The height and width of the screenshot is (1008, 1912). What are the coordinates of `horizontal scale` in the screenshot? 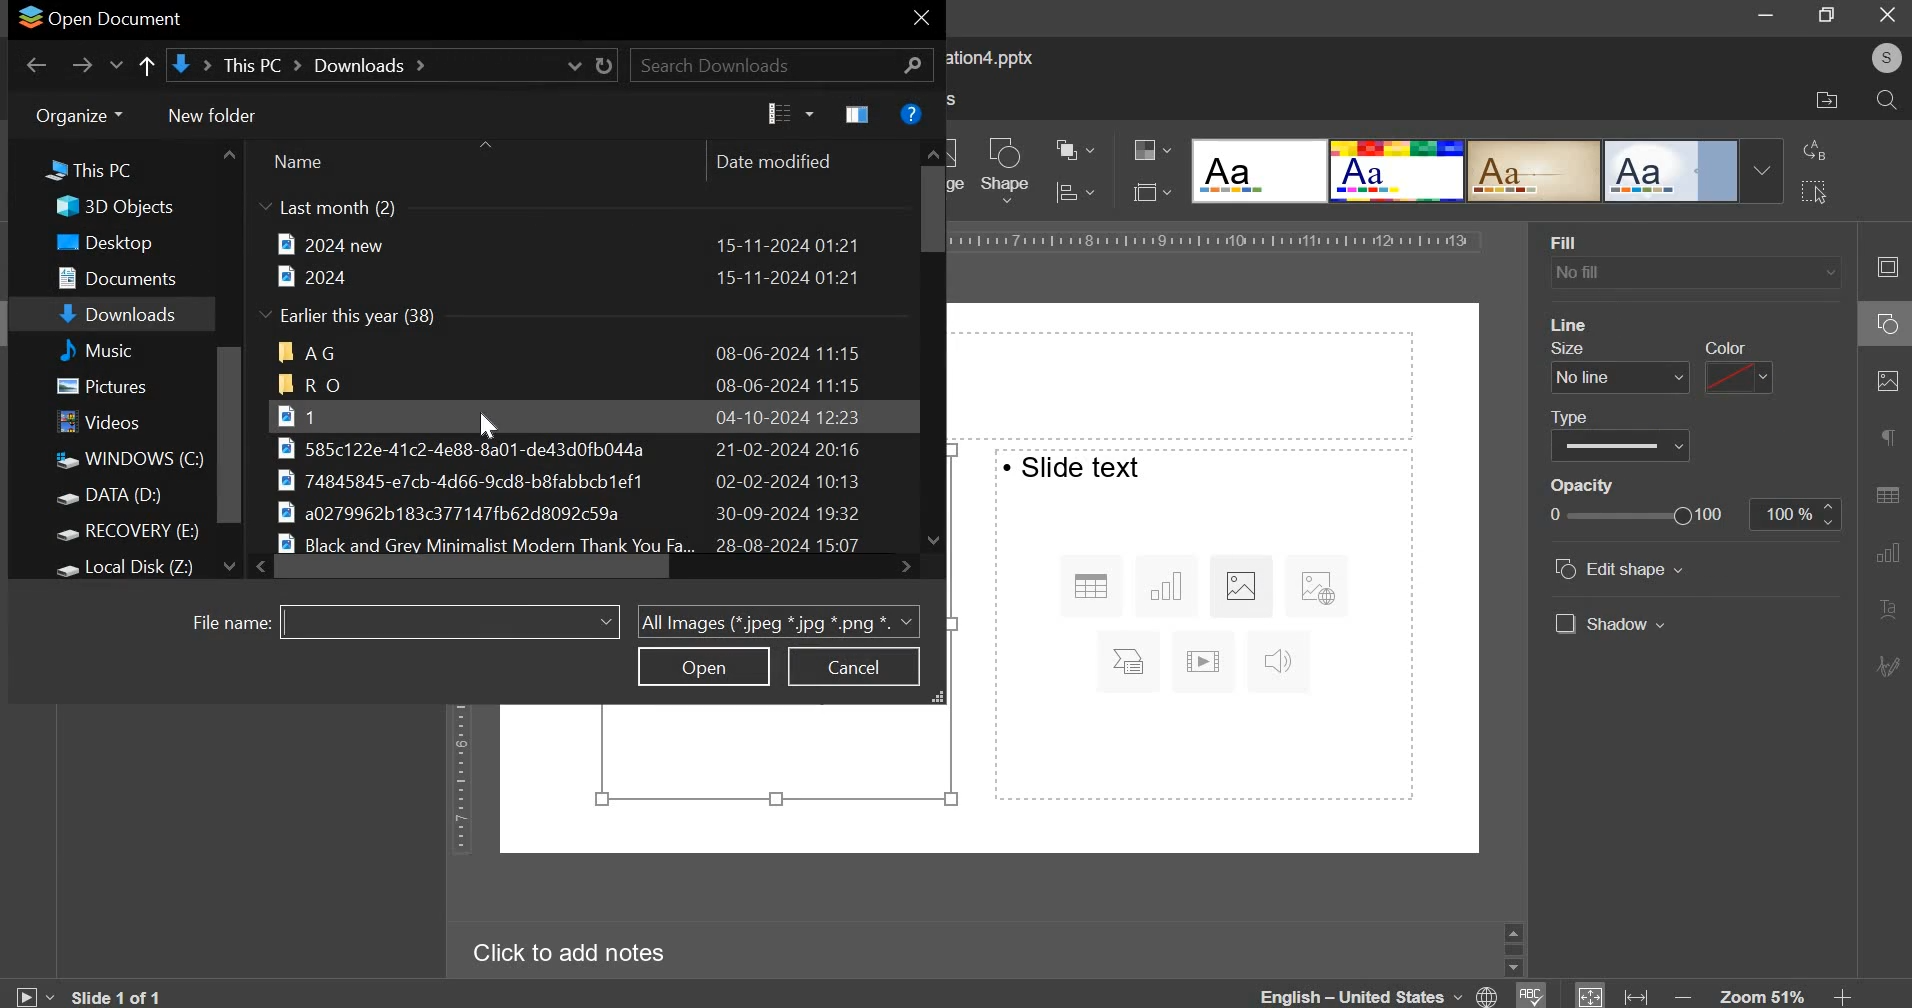 It's located at (1215, 239).